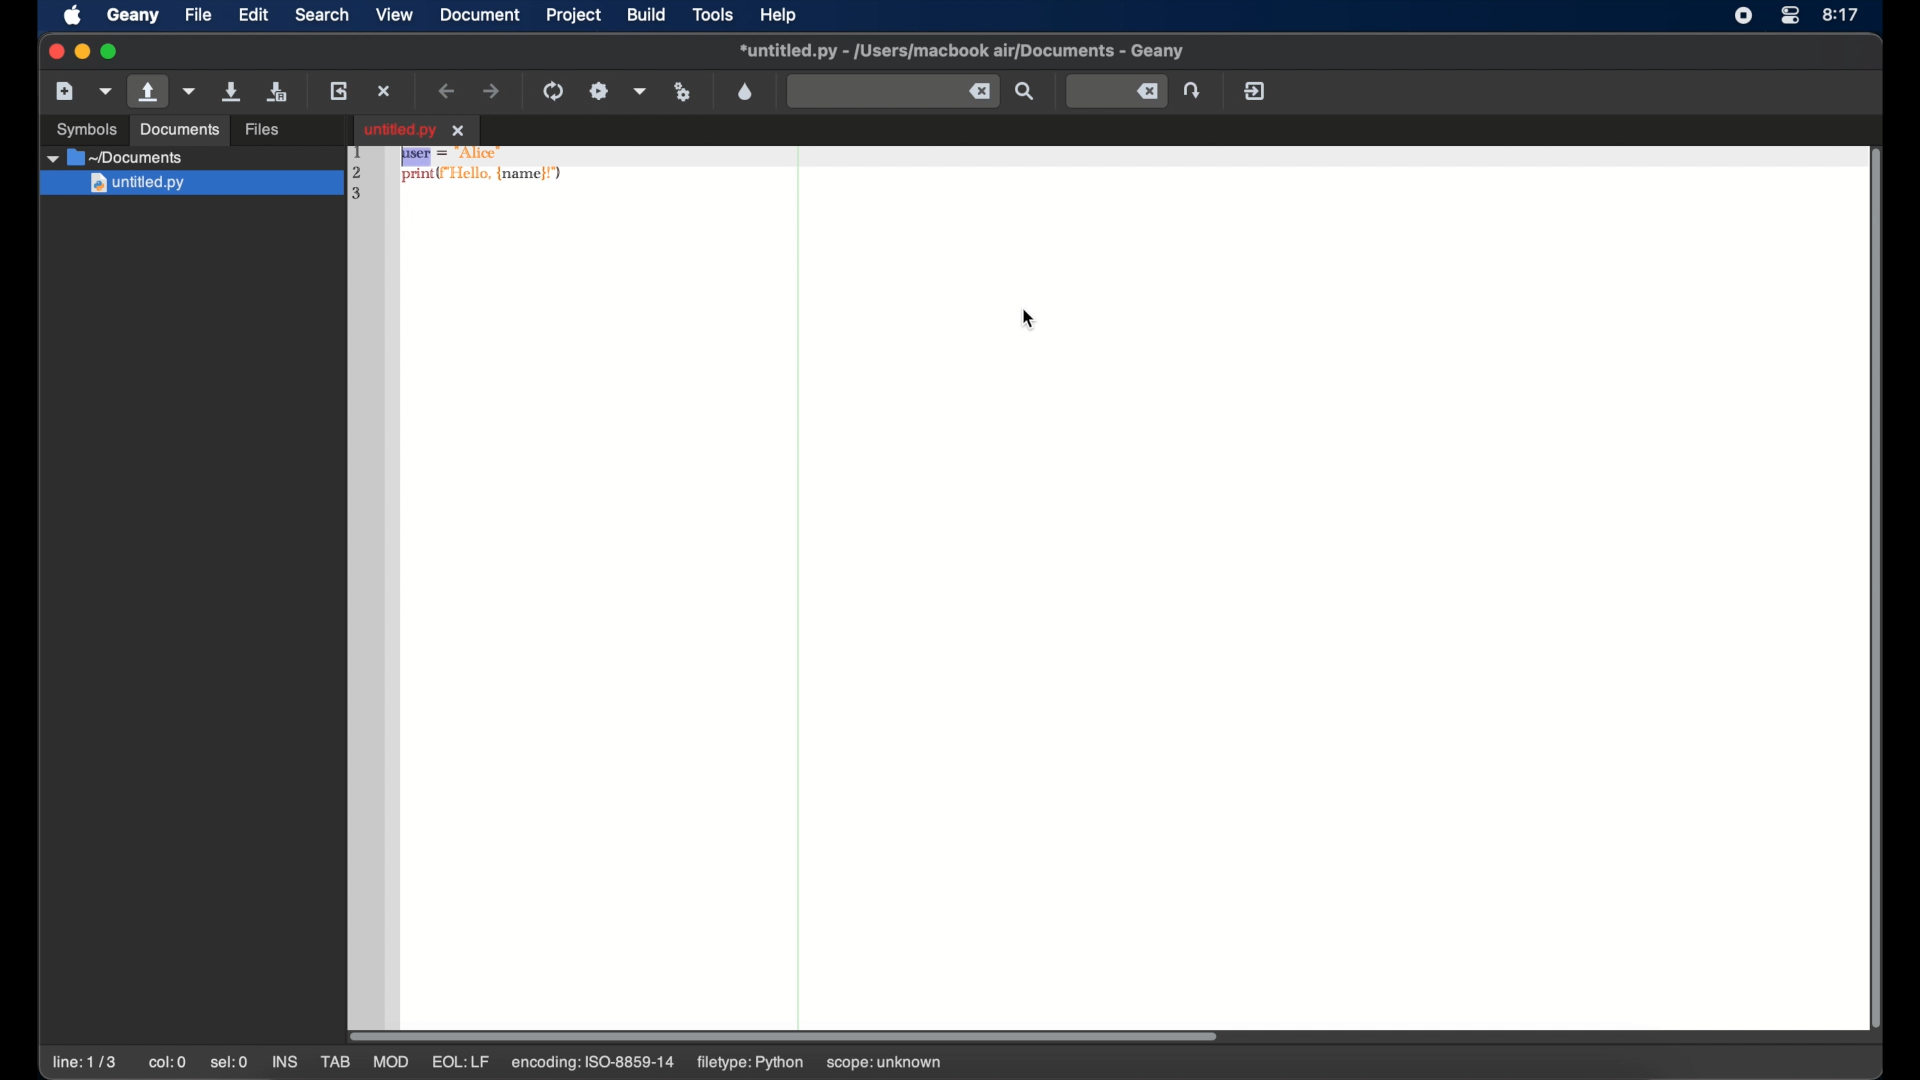  What do you see at coordinates (133, 15) in the screenshot?
I see `geany` at bounding box center [133, 15].